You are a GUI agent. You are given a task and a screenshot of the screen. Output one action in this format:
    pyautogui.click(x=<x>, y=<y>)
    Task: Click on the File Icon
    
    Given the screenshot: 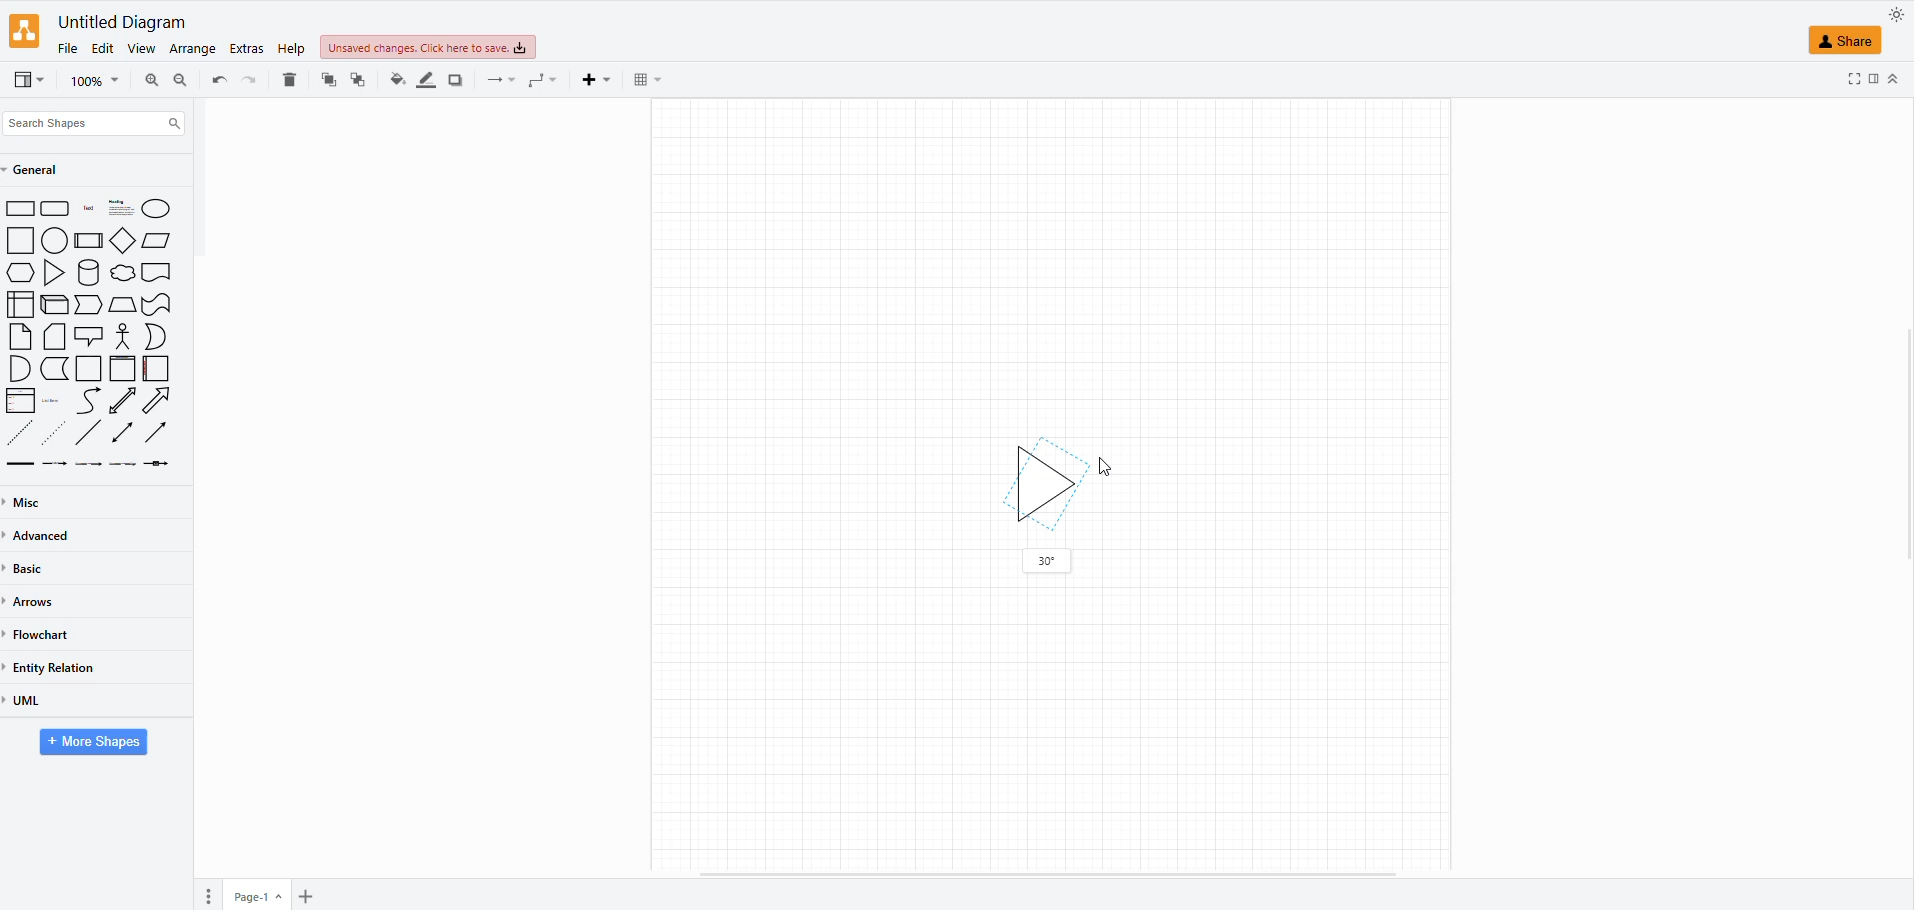 What is the action you would take?
    pyautogui.click(x=21, y=337)
    